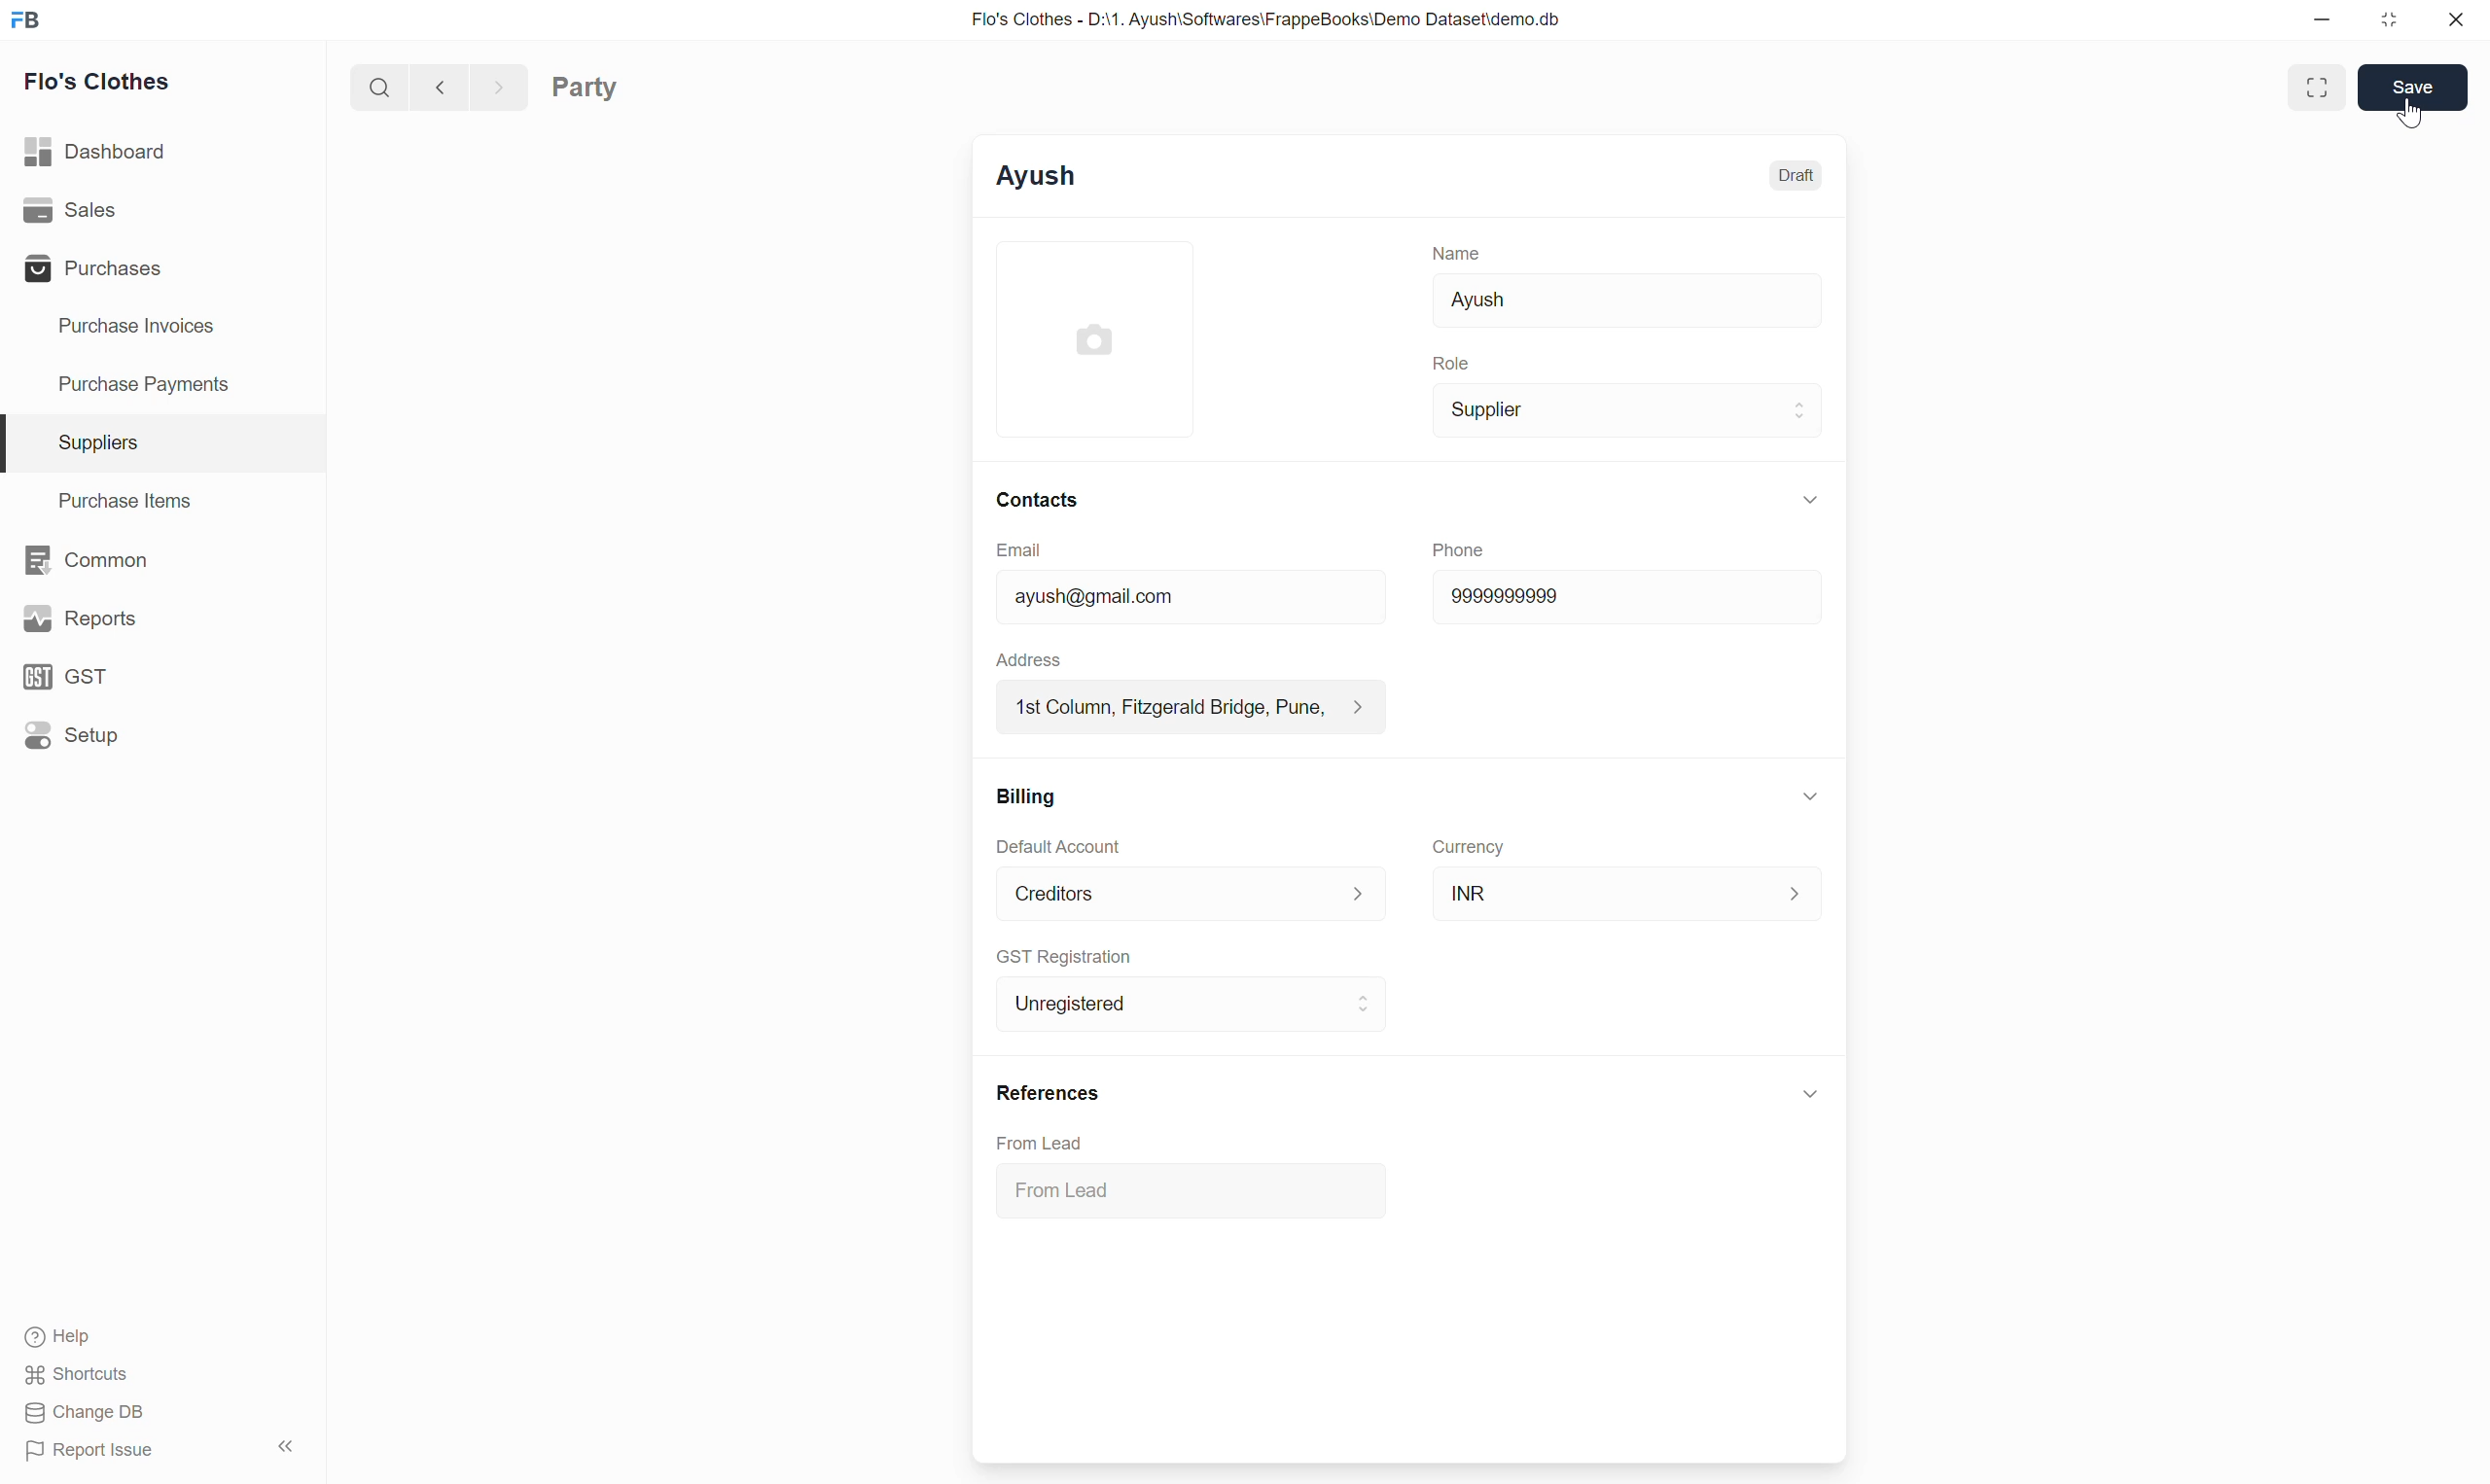 The width and height of the screenshot is (2490, 1484). Describe the element at coordinates (25, 20) in the screenshot. I see `Frappe Books logo` at that location.